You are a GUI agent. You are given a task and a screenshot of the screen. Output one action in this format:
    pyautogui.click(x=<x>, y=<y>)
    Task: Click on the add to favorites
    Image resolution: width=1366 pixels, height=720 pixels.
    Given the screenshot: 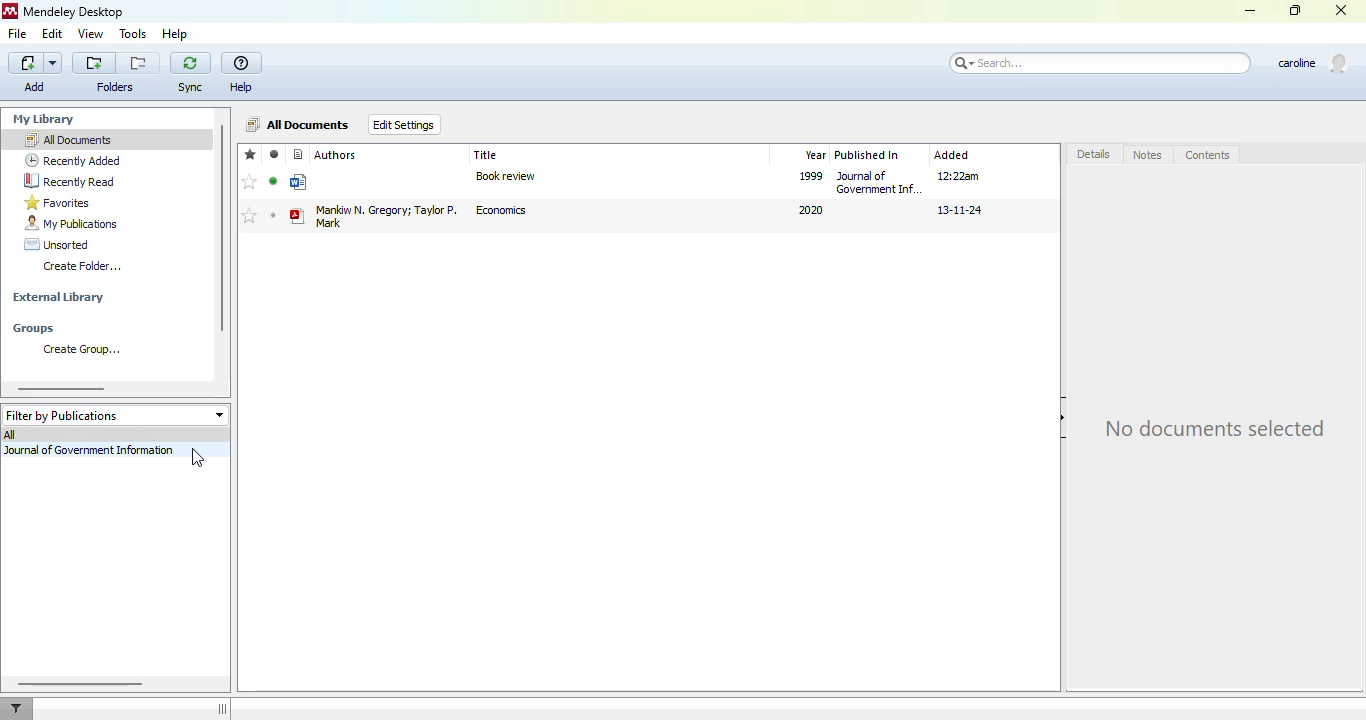 What is the action you would take?
    pyautogui.click(x=250, y=182)
    